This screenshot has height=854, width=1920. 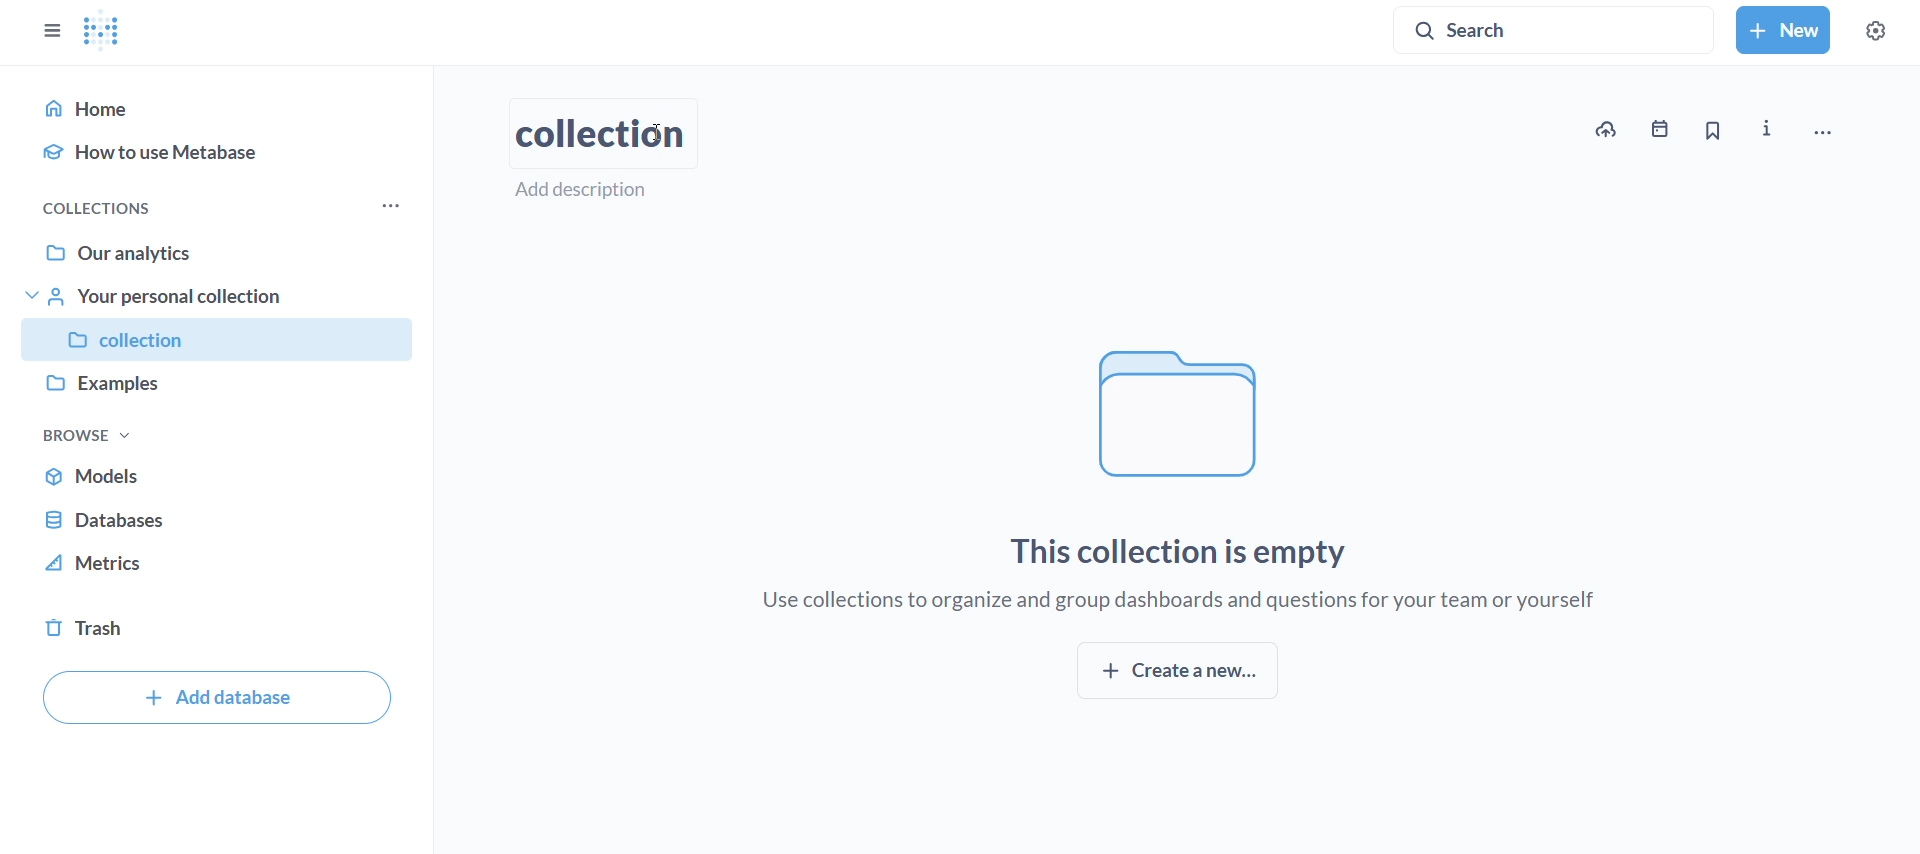 I want to click on database, so click(x=218, y=514).